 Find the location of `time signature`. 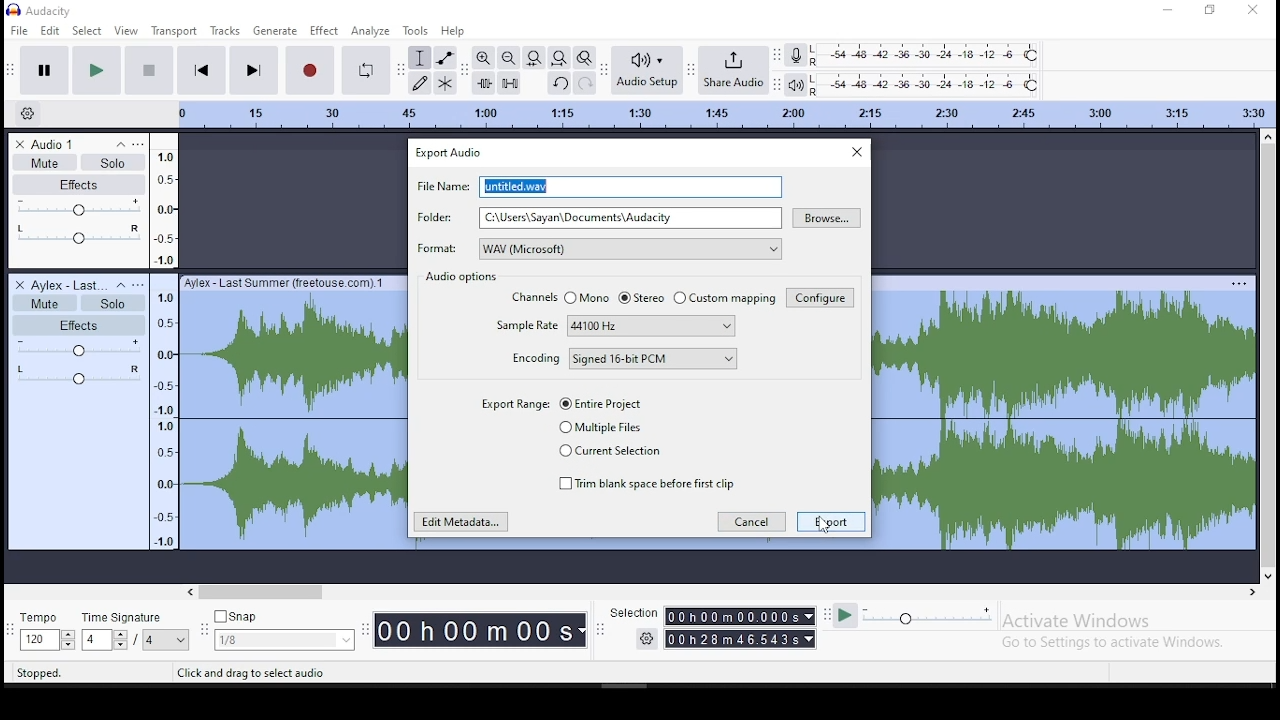

time signature is located at coordinates (137, 632).